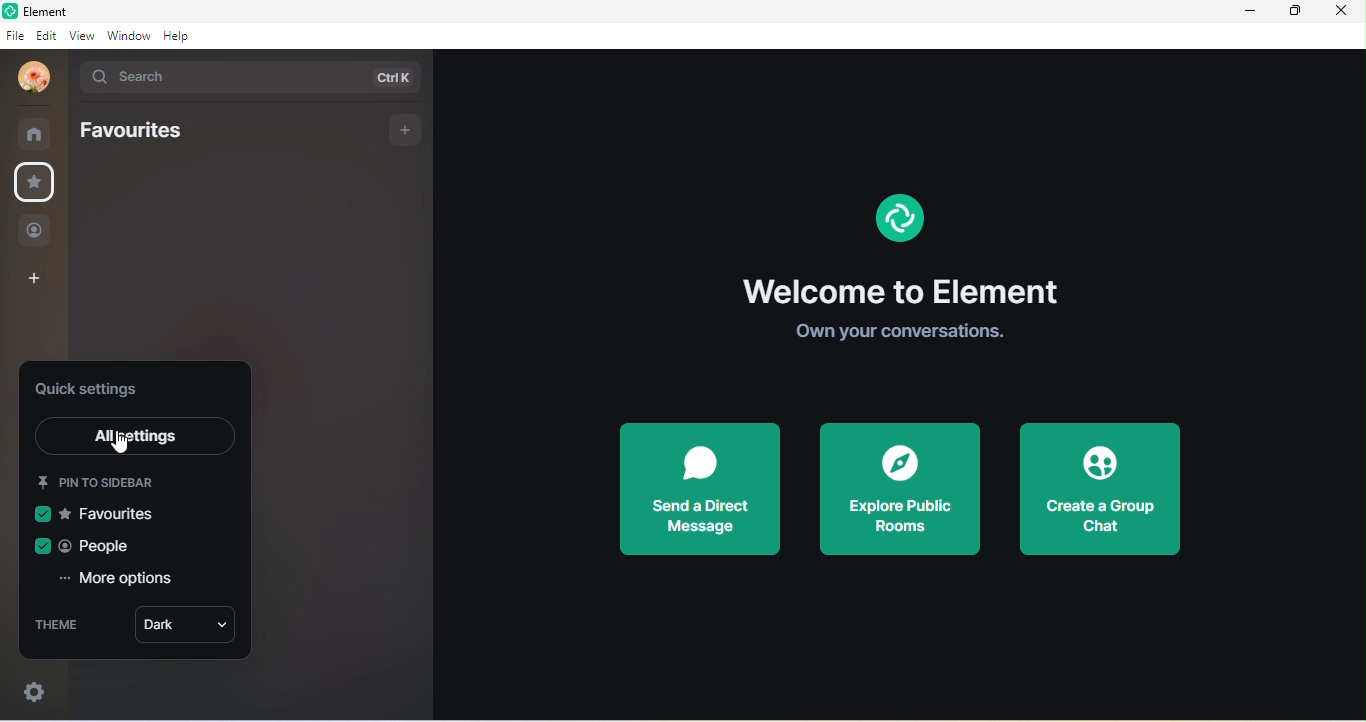 The width and height of the screenshot is (1366, 722). What do you see at coordinates (15, 35) in the screenshot?
I see `file` at bounding box center [15, 35].